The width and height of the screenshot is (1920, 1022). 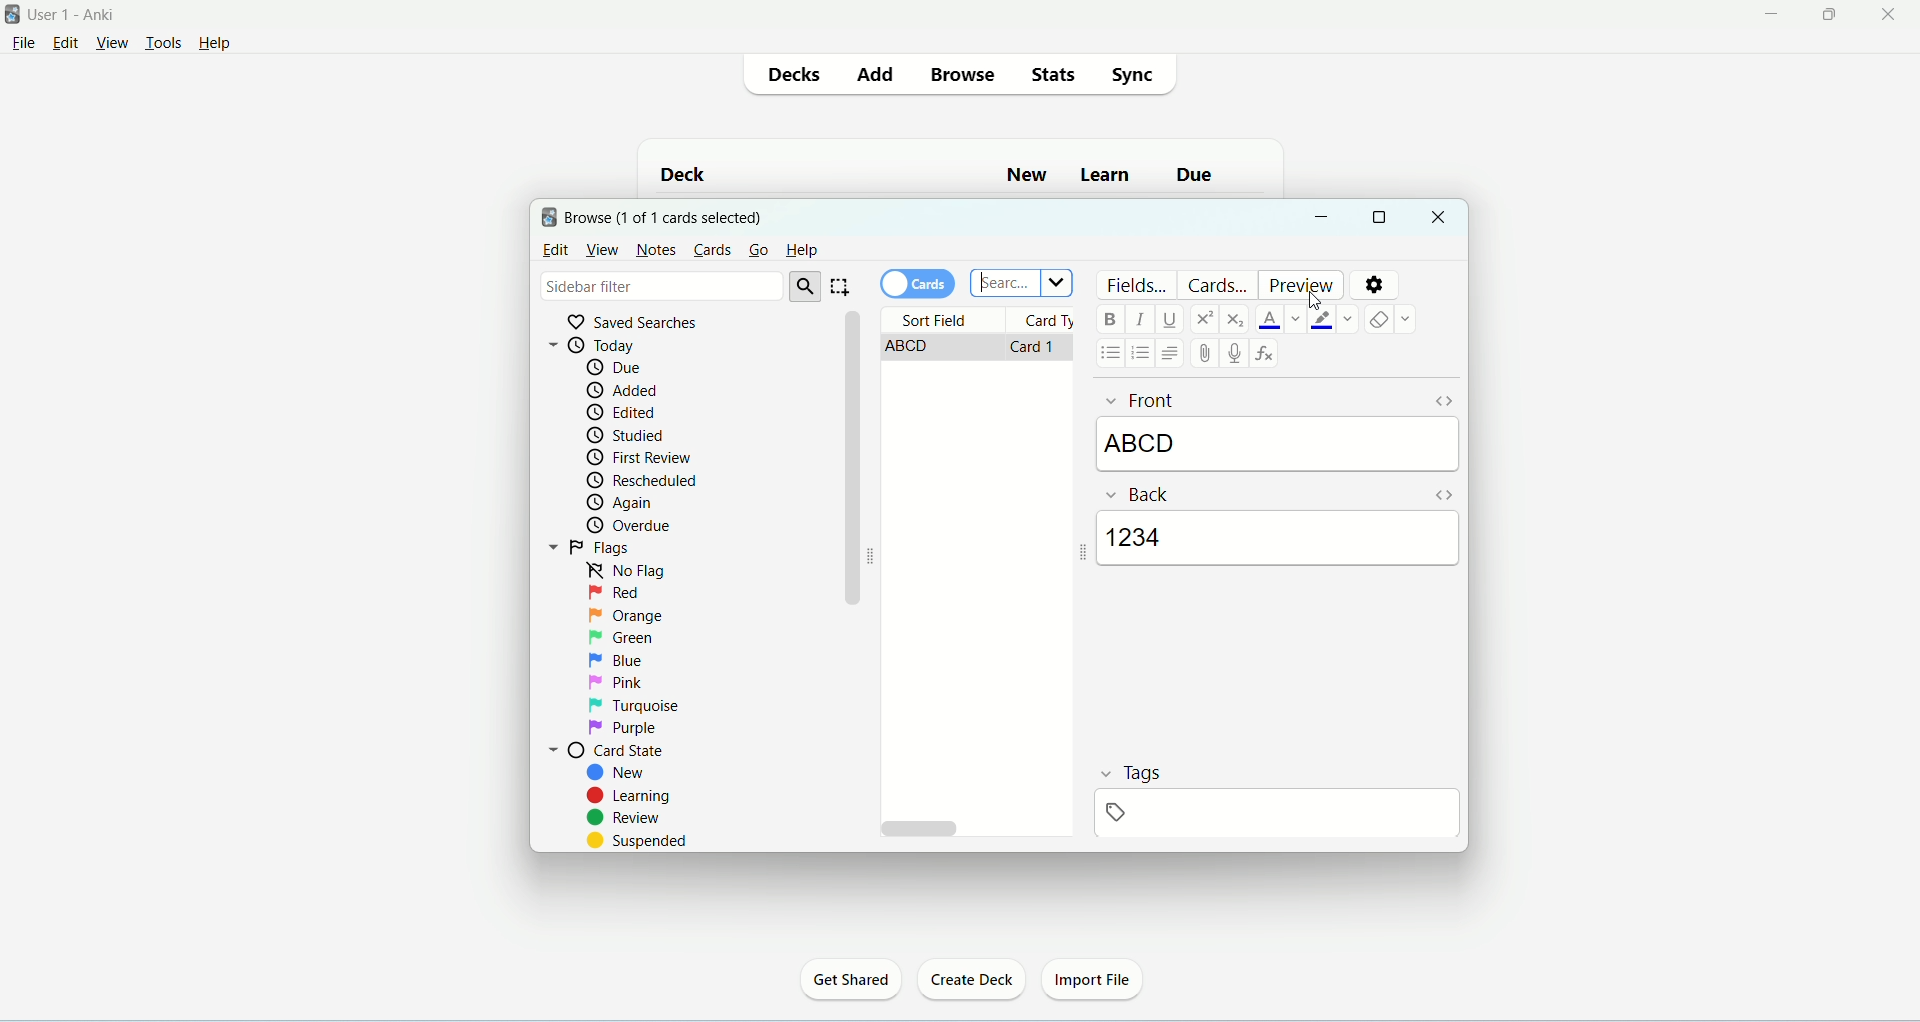 I want to click on horizontal scroll bar, so click(x=976, y=828).